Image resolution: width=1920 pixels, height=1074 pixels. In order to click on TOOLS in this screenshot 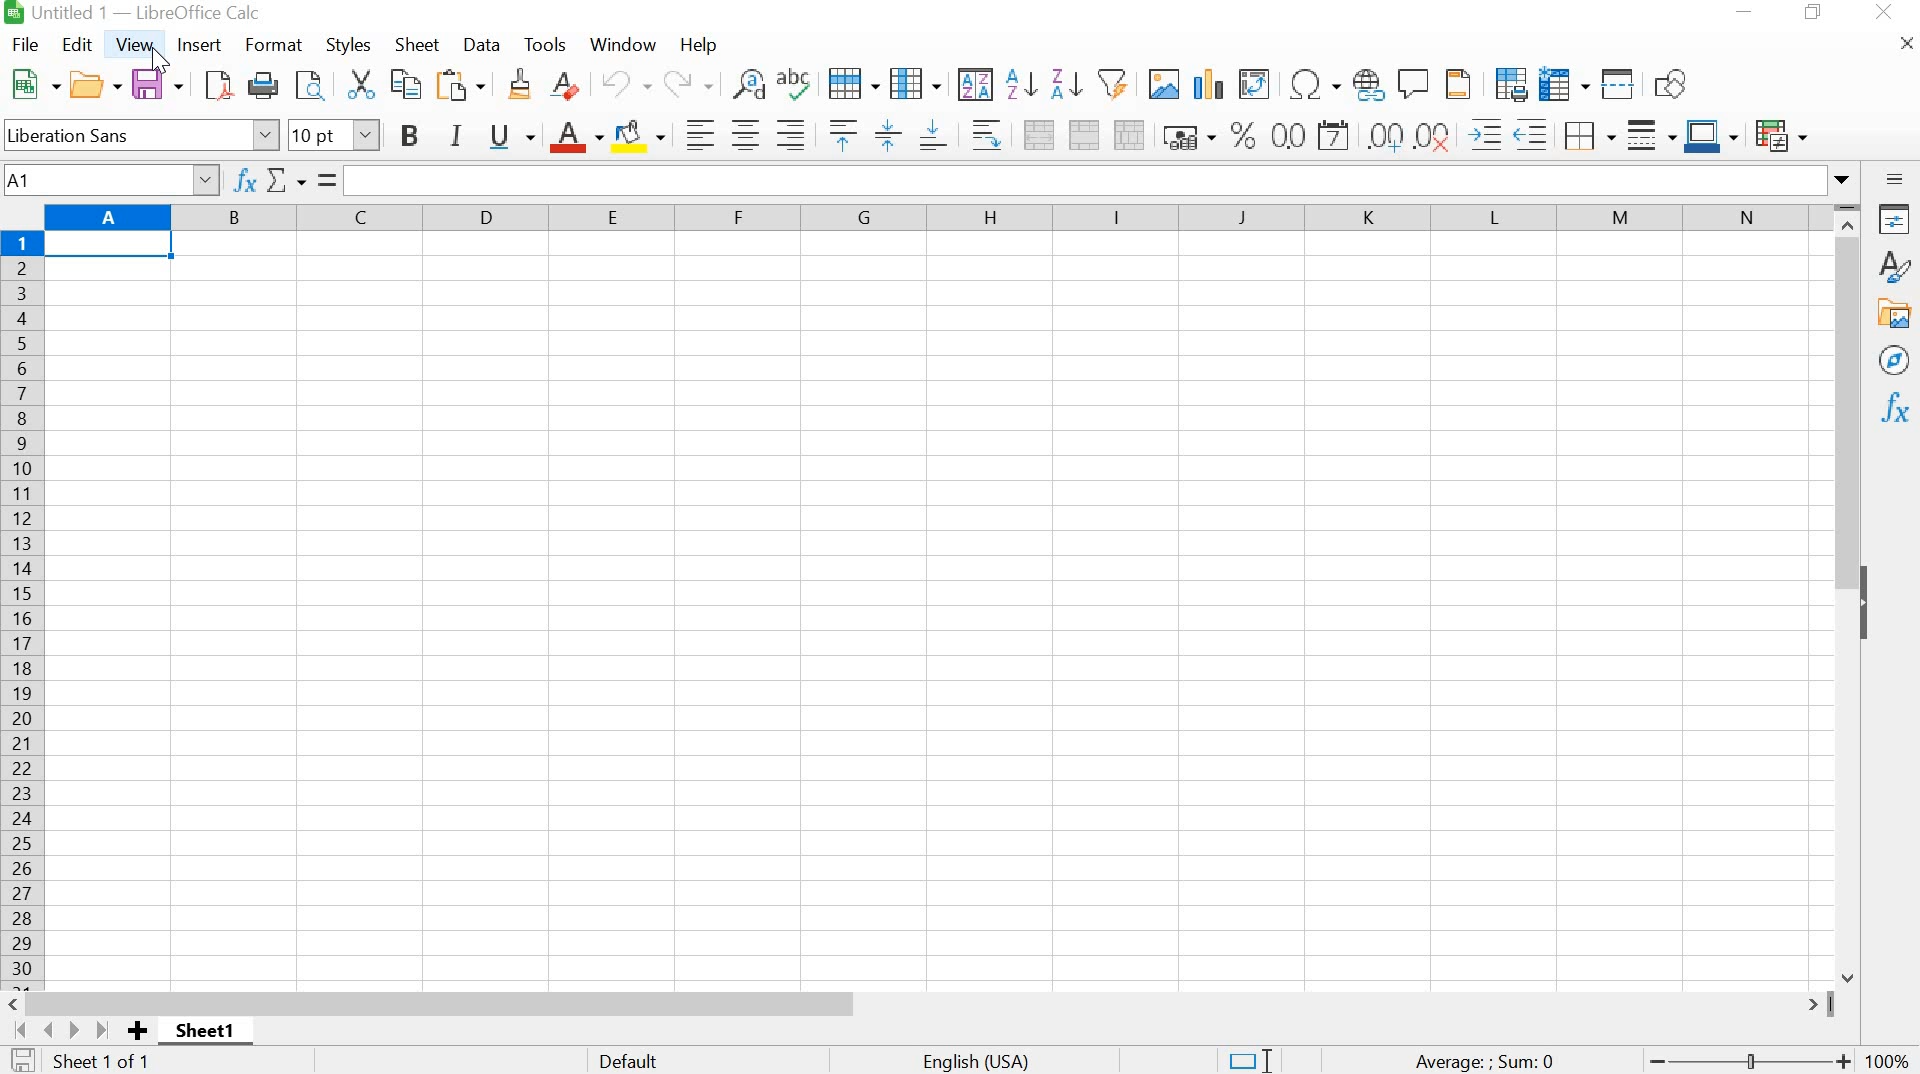, I will do `click(545, 42)`.